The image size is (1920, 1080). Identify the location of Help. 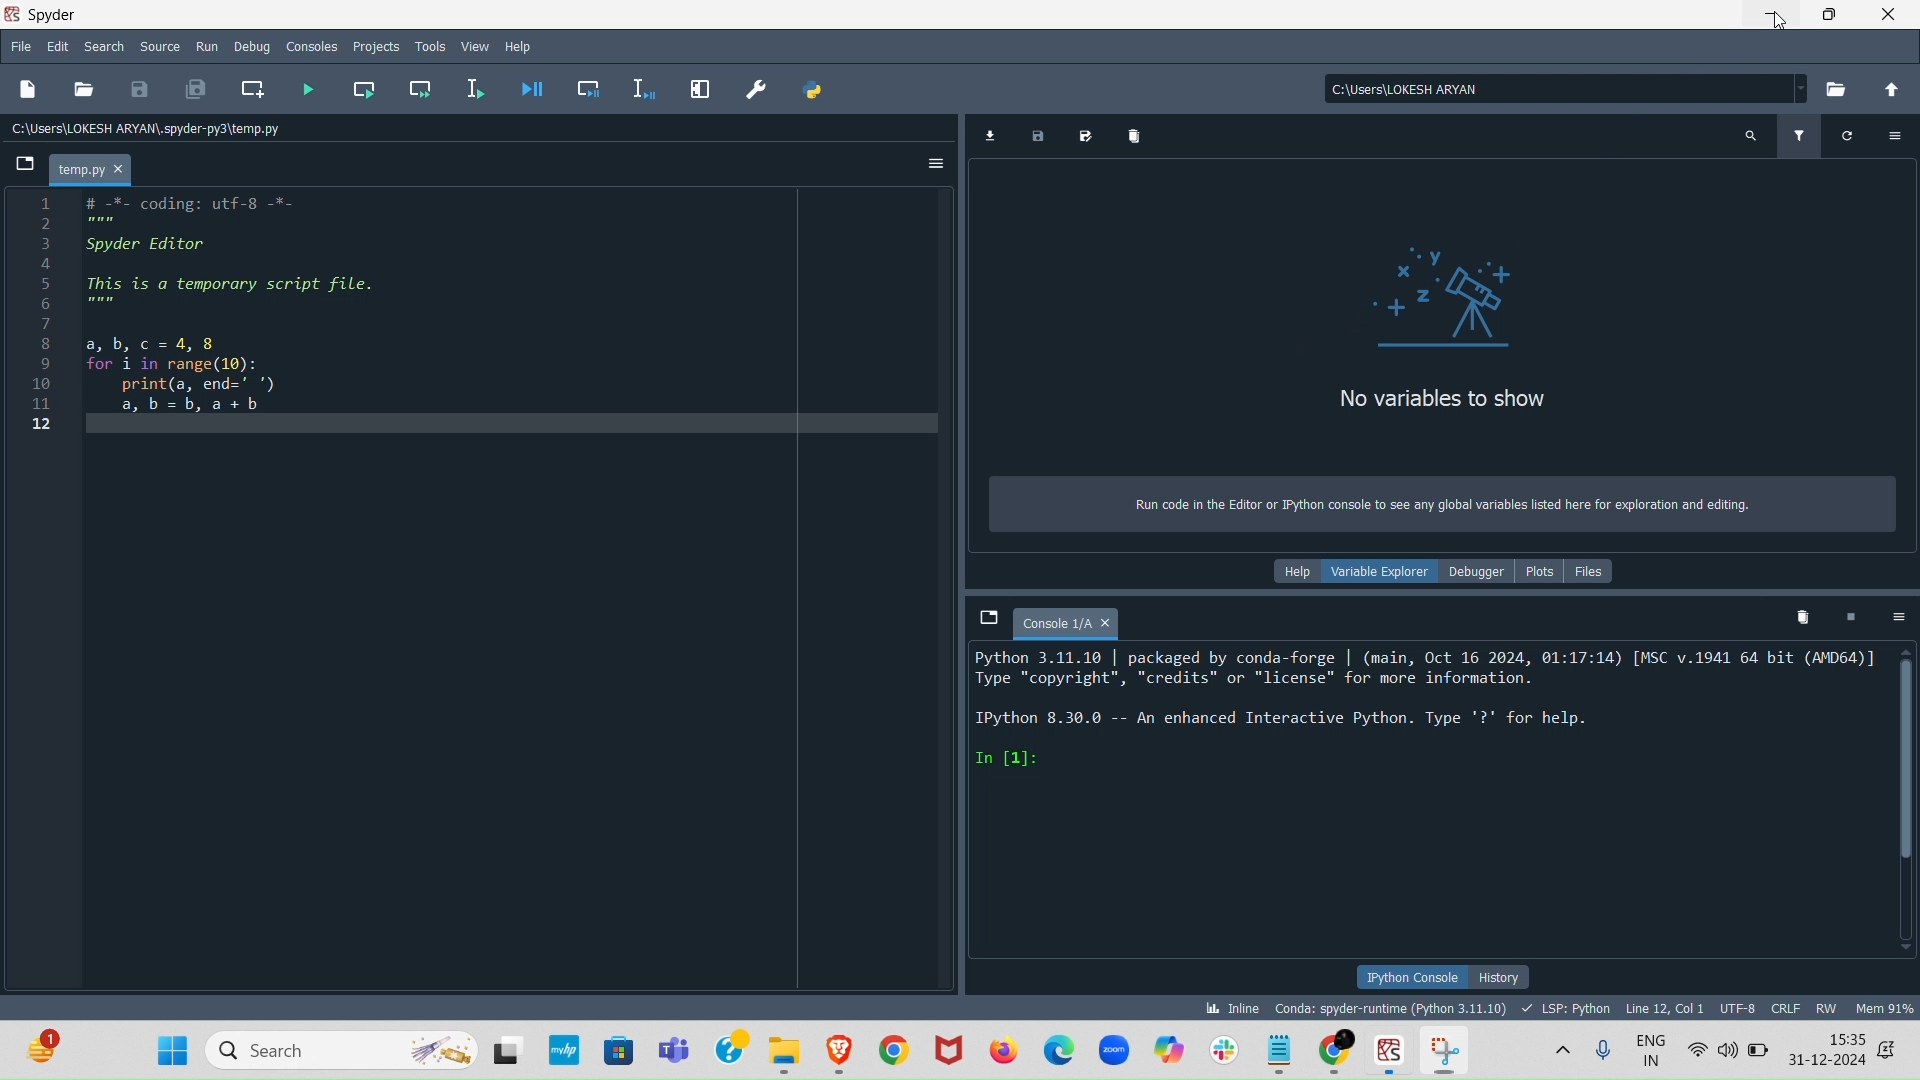
(522, 45).